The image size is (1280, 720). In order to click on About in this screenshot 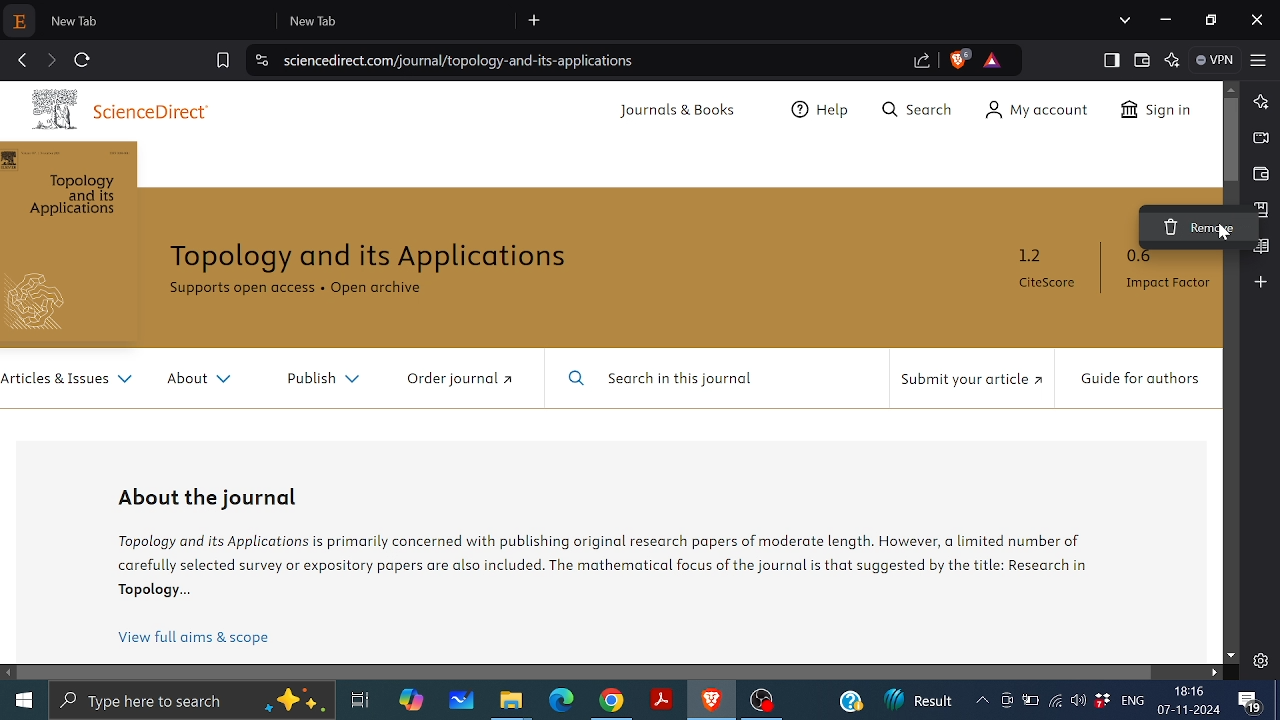, I will do `click(209, 382)`.